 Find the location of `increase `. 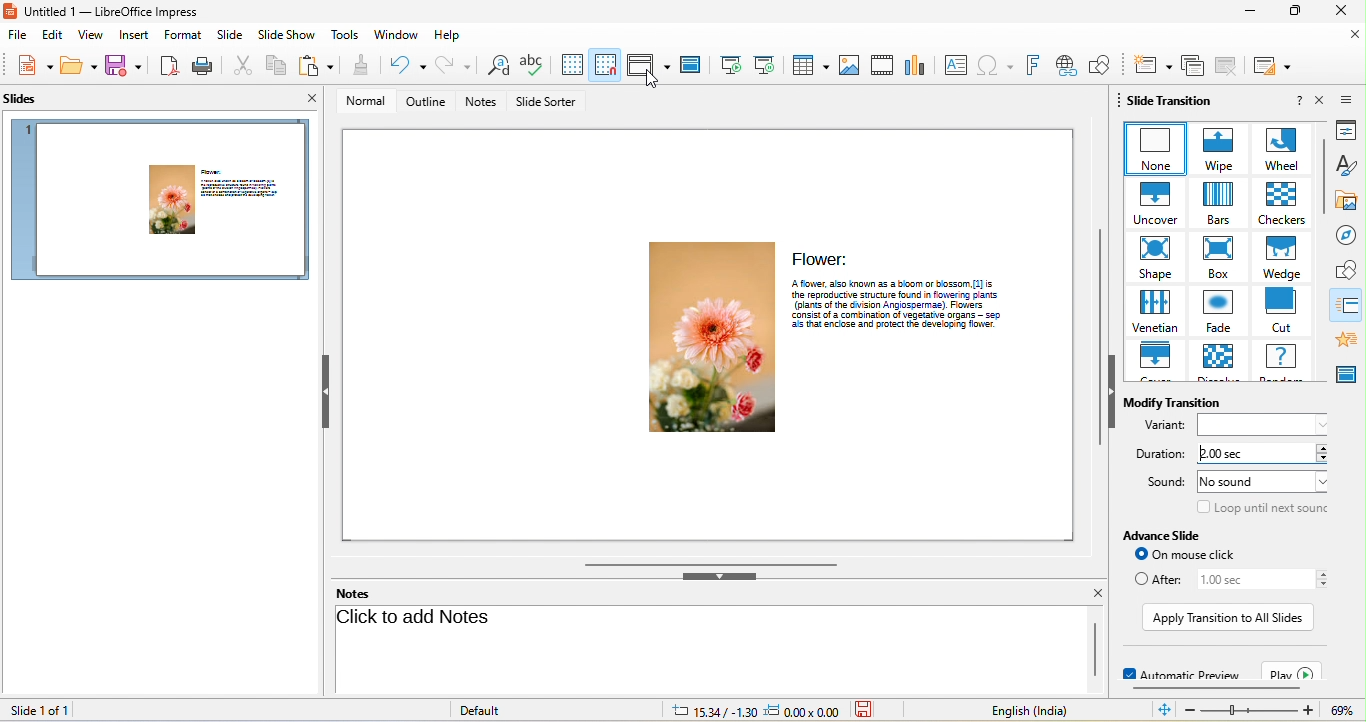

increase  is located at coordinates (1323, 573).